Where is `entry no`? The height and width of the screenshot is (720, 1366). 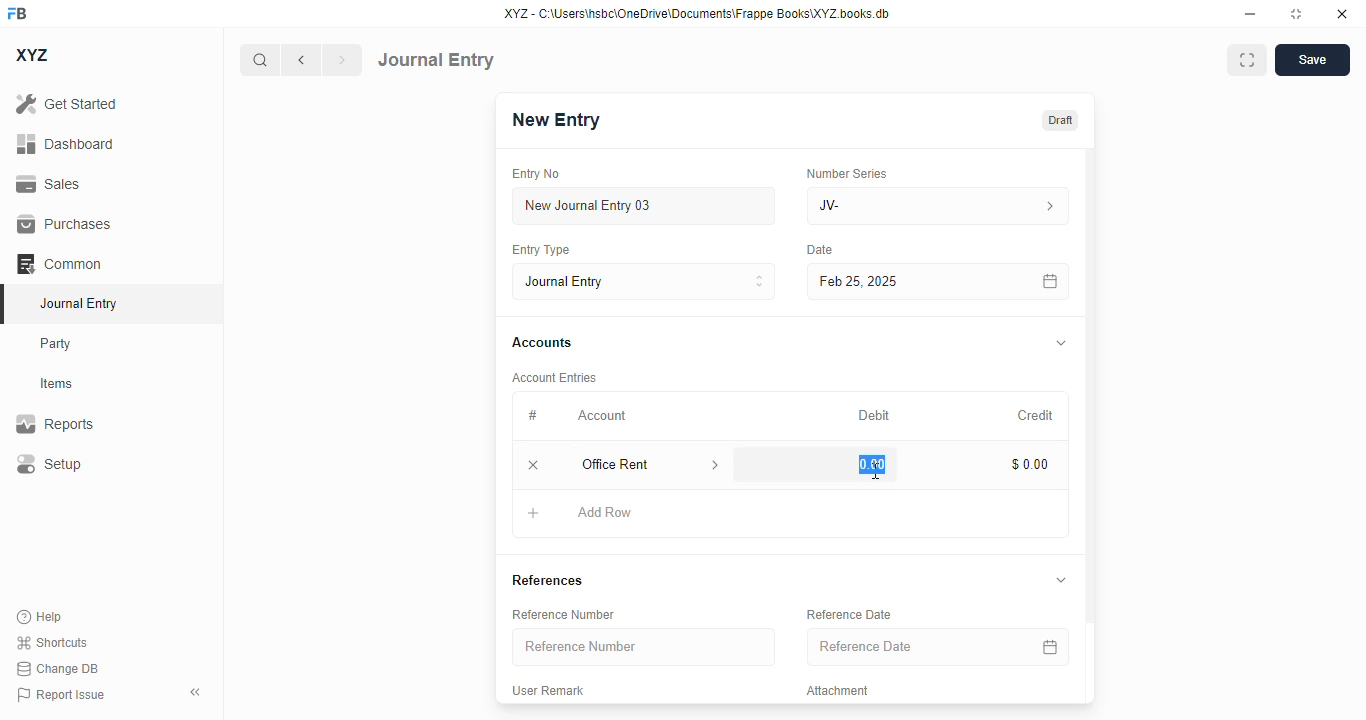
entry no is located at coordinates (536, 174).